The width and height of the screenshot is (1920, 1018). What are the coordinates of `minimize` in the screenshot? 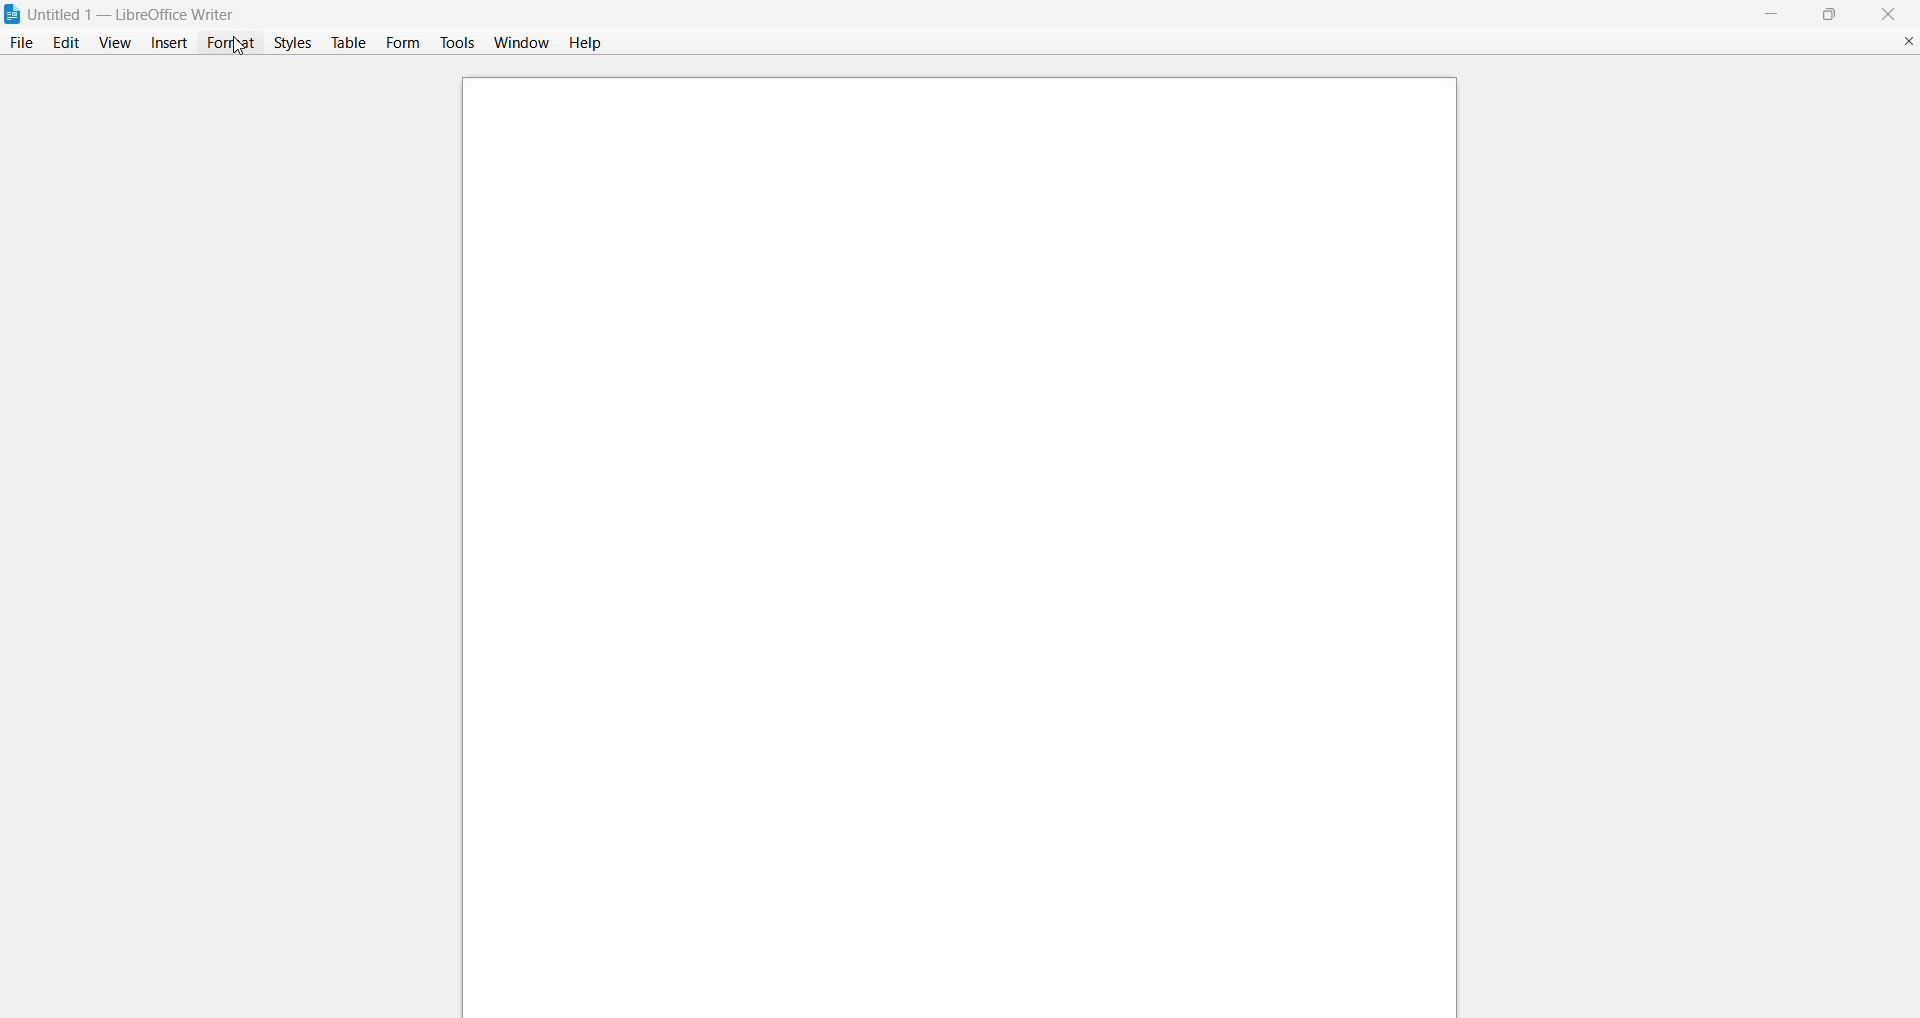 It's located at (1766, 13).